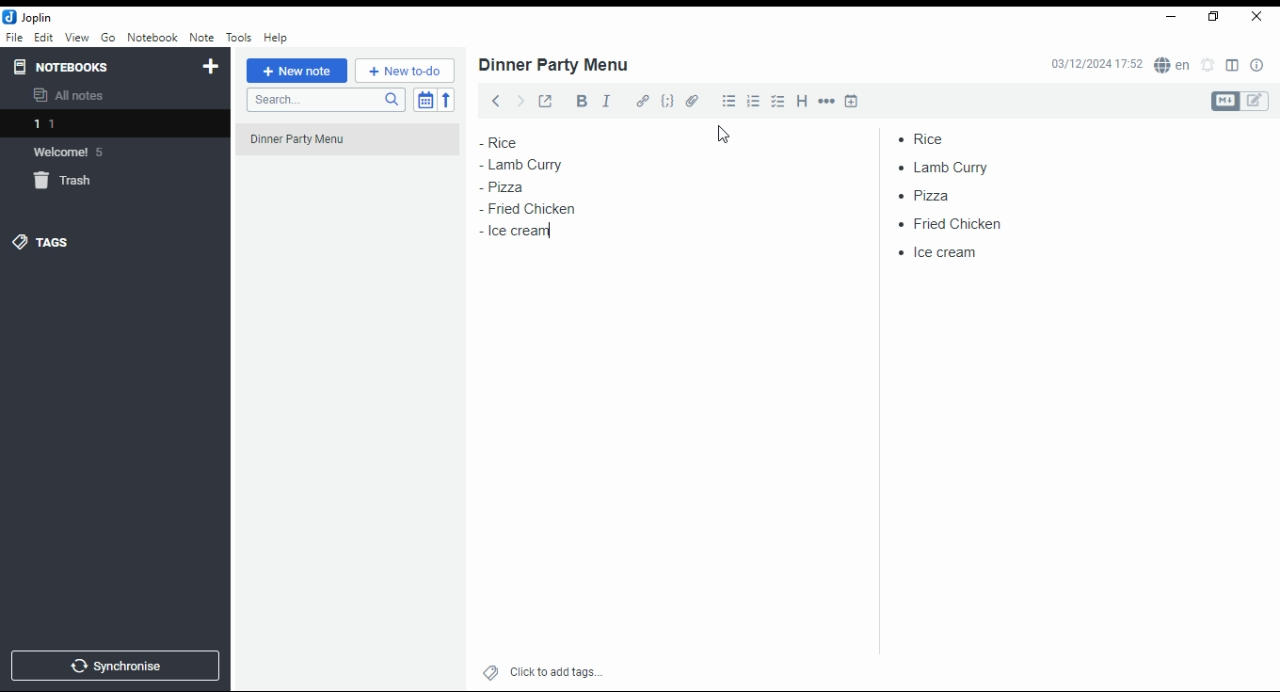 This screenshot has width=1280, height=692. What do you see at coordinates (946, 136) in the screenshot?
I see `rice` at bounding box center [946, 136].